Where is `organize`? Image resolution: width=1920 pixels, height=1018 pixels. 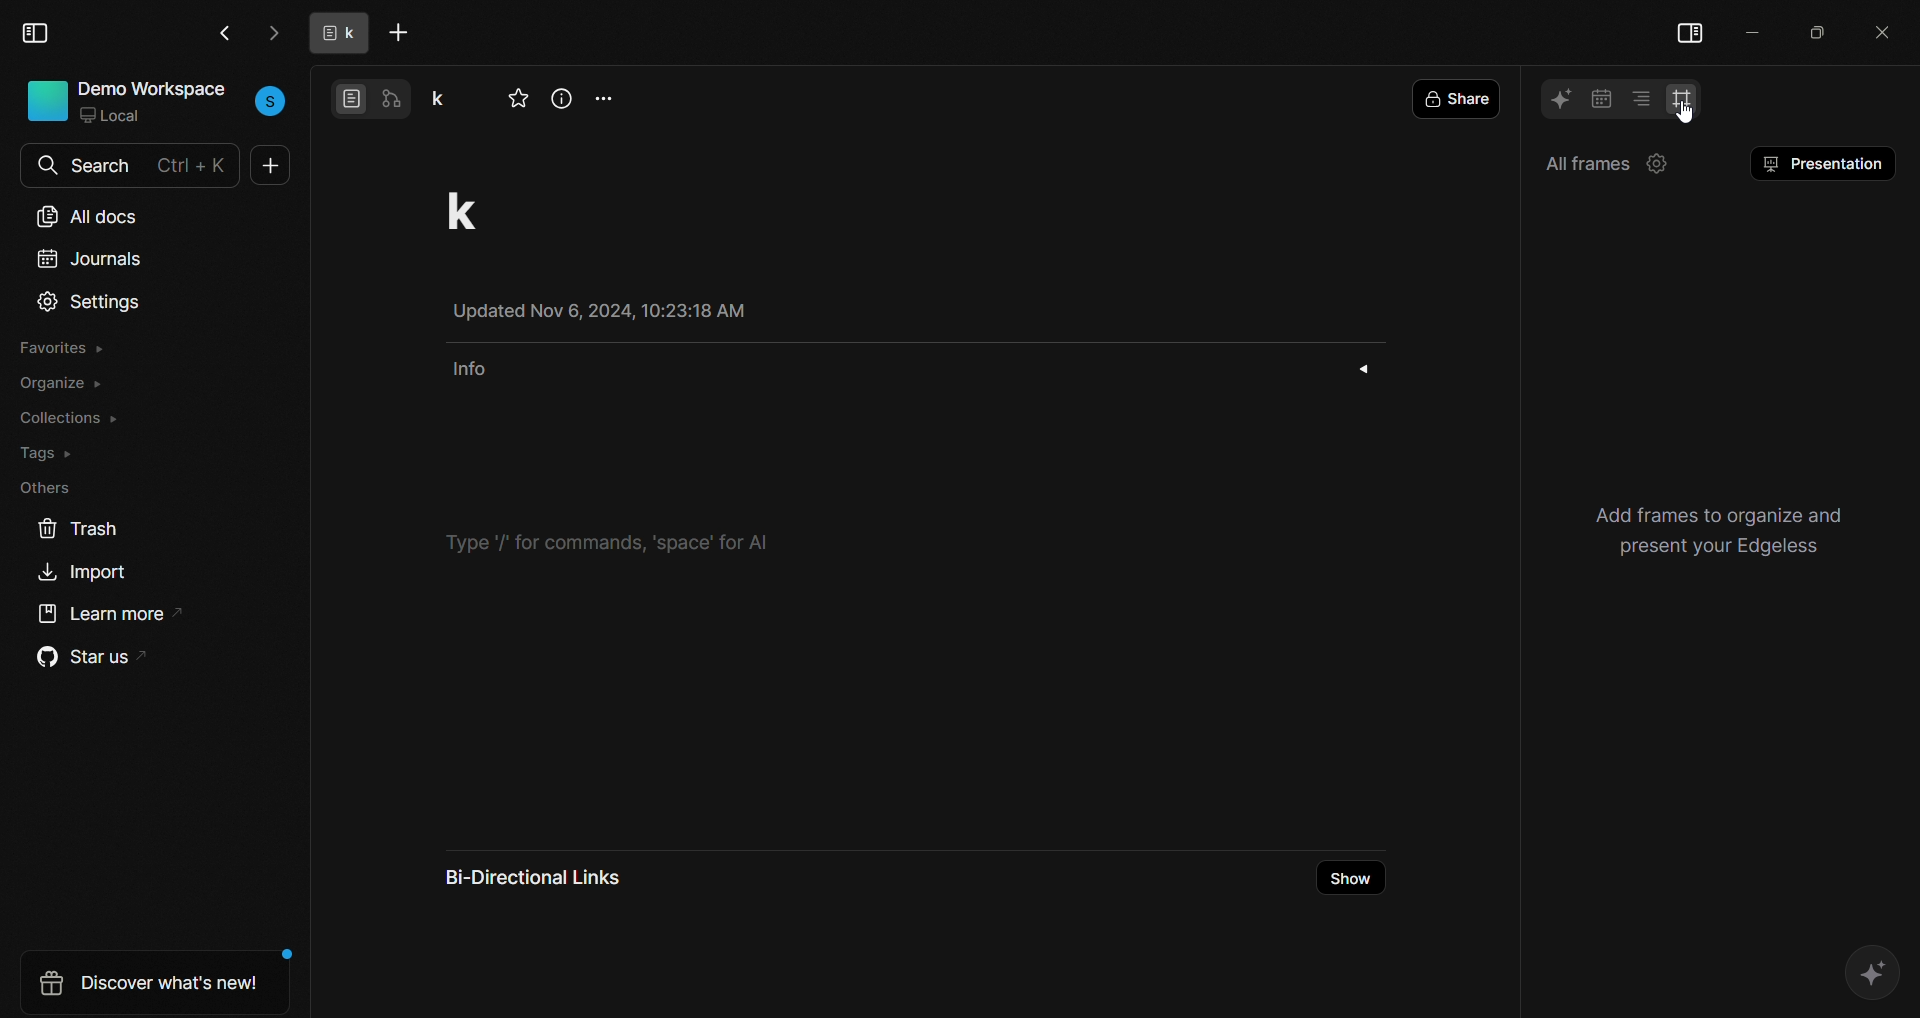
organize is located at coordinates (62, 385).